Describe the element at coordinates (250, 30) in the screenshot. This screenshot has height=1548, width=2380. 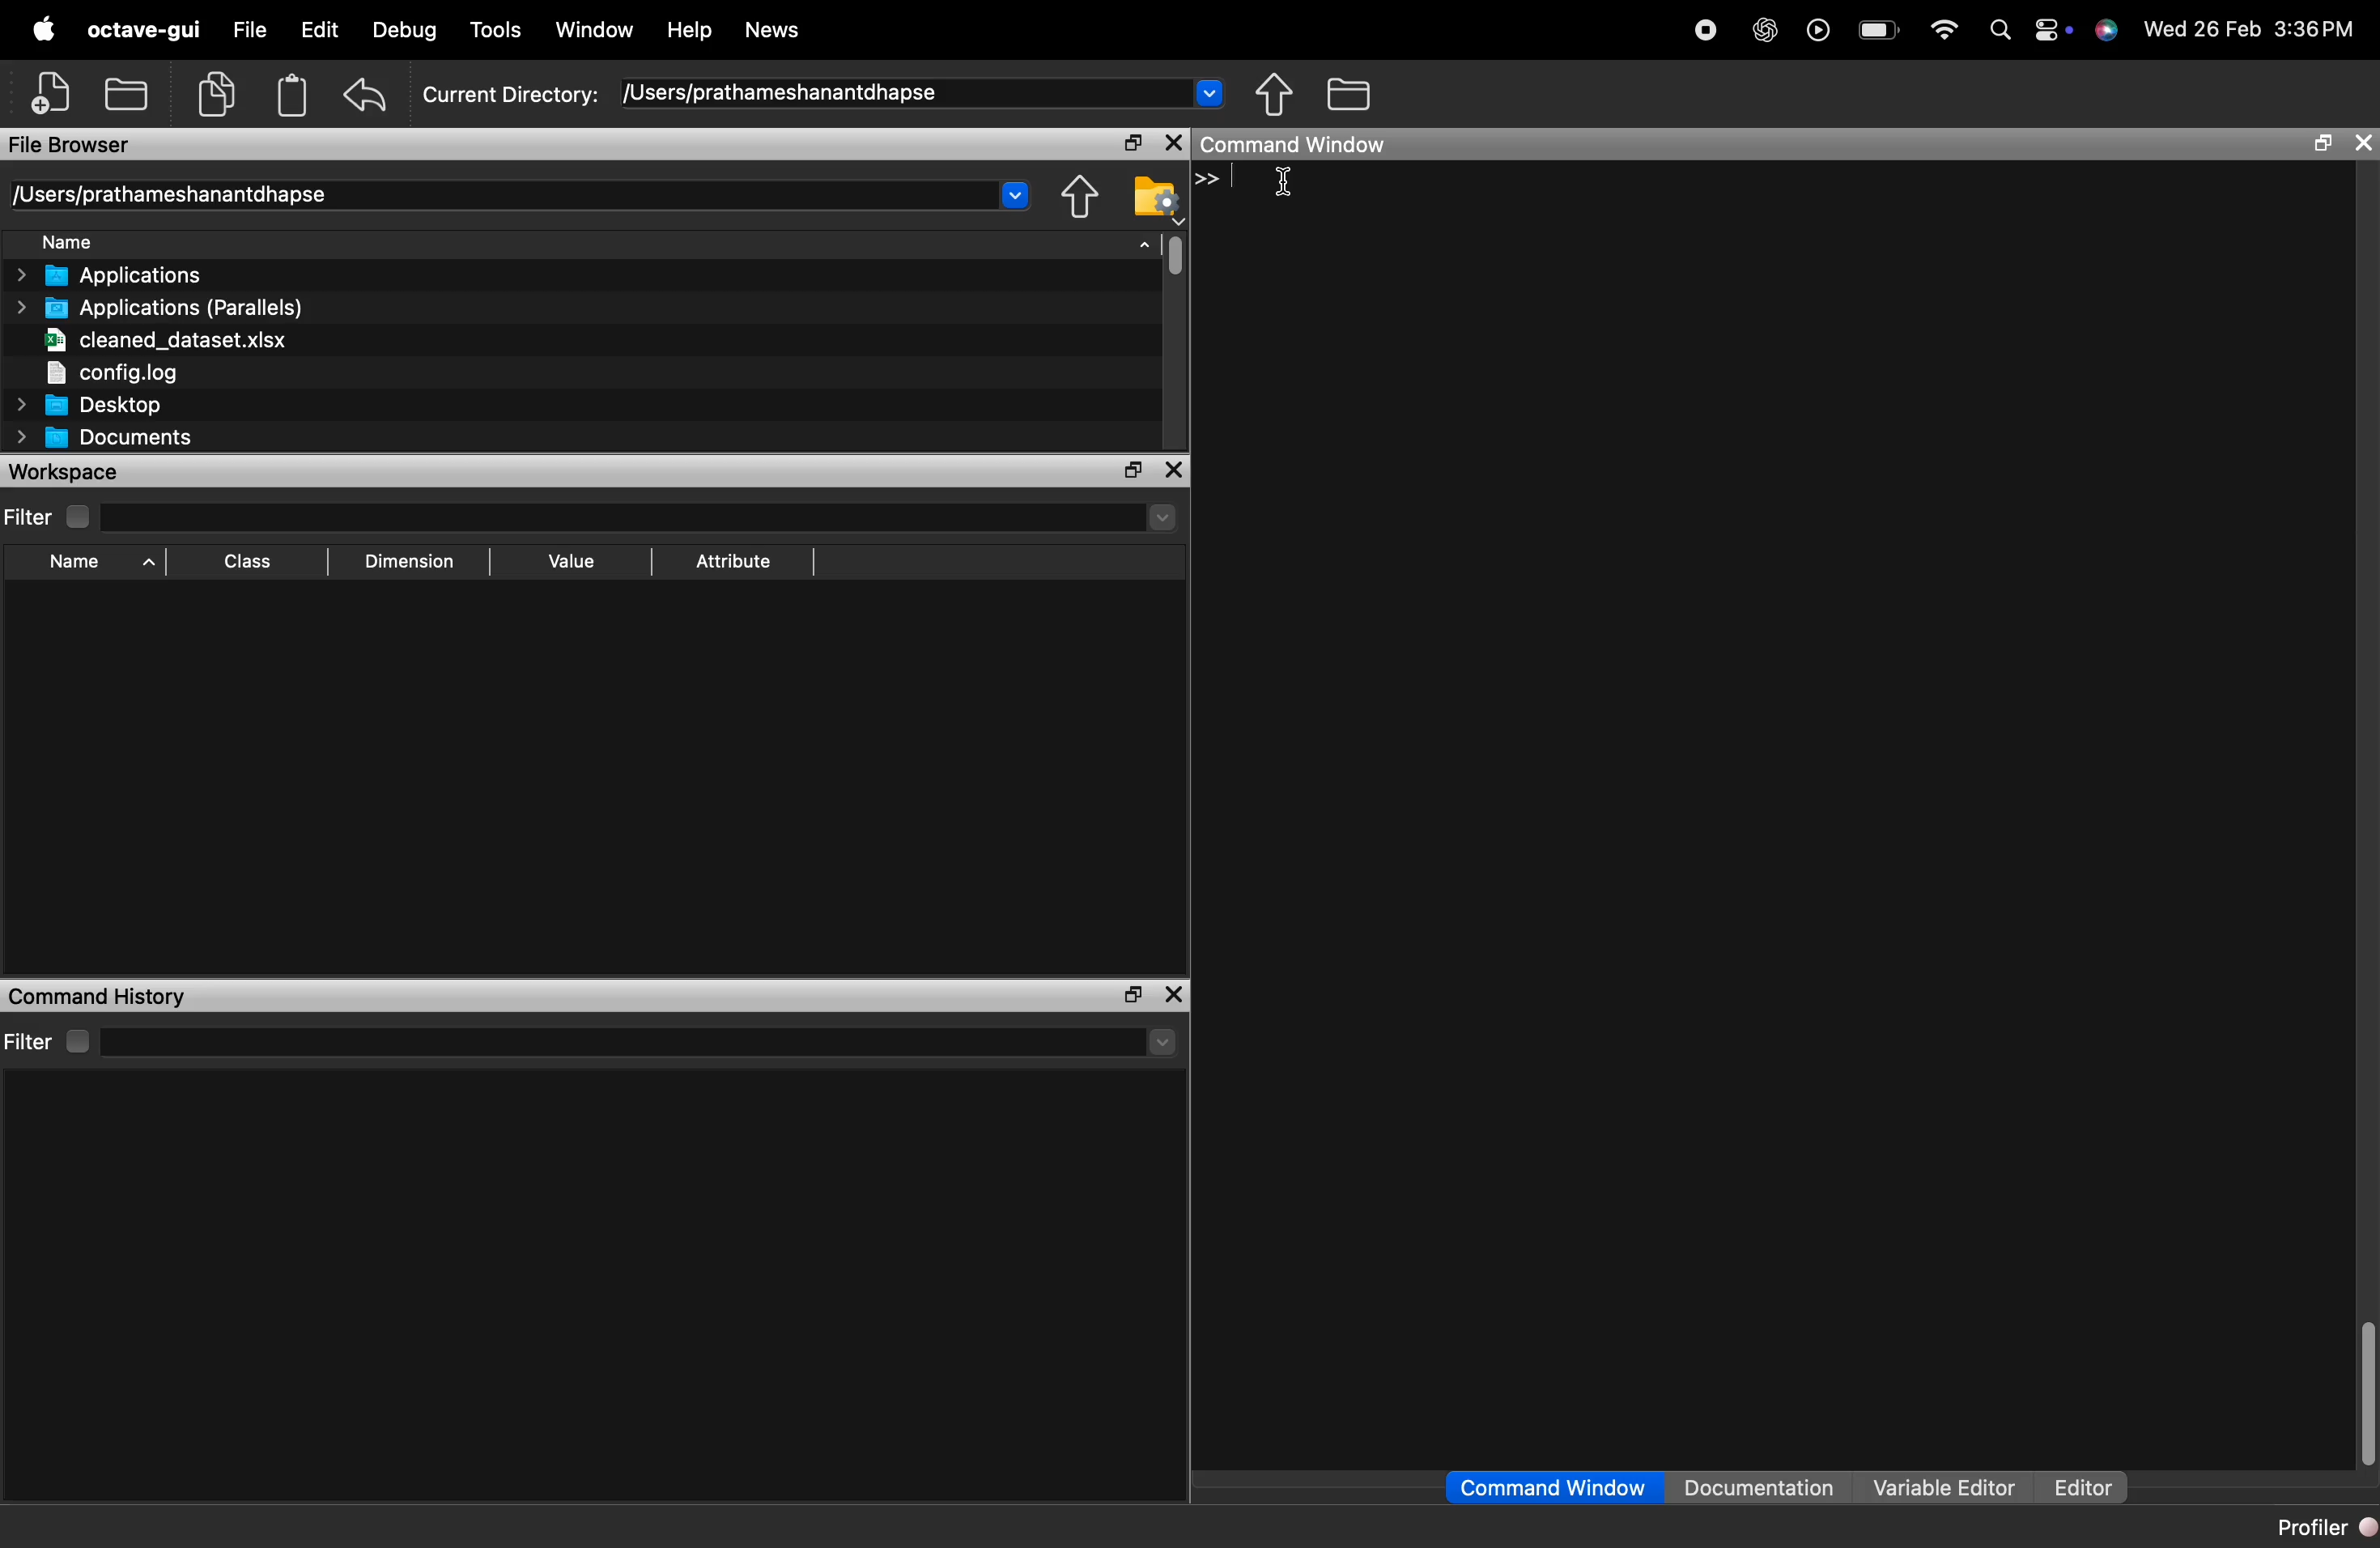
I see `File` at that location.